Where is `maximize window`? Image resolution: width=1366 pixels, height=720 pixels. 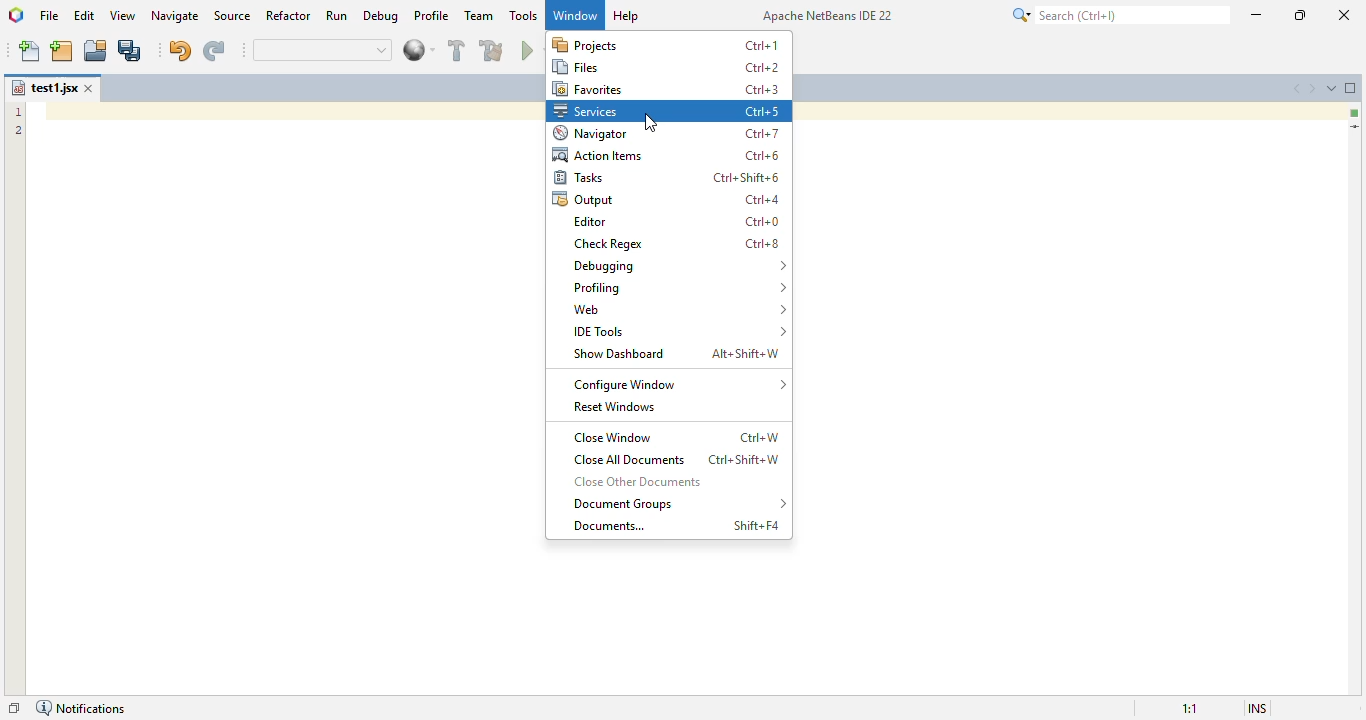 maximize window is located at coordinates (1351, 88).